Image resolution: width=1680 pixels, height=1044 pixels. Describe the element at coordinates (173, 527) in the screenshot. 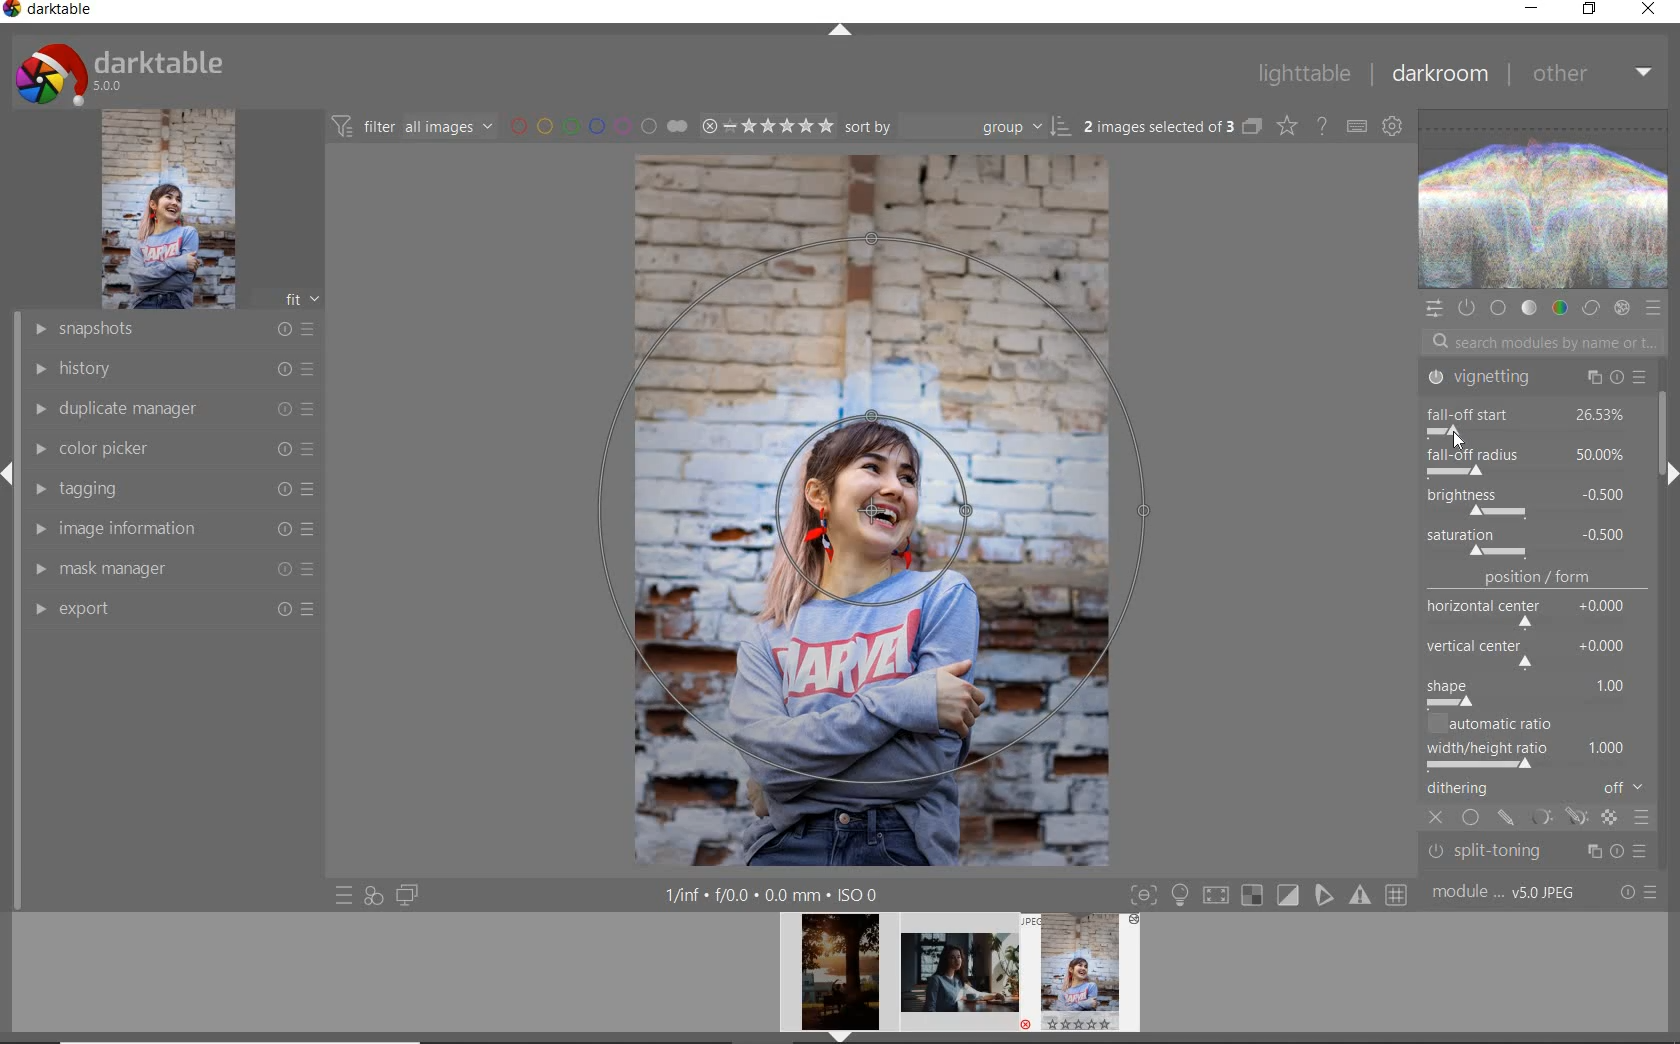

I see `image information` at that location.